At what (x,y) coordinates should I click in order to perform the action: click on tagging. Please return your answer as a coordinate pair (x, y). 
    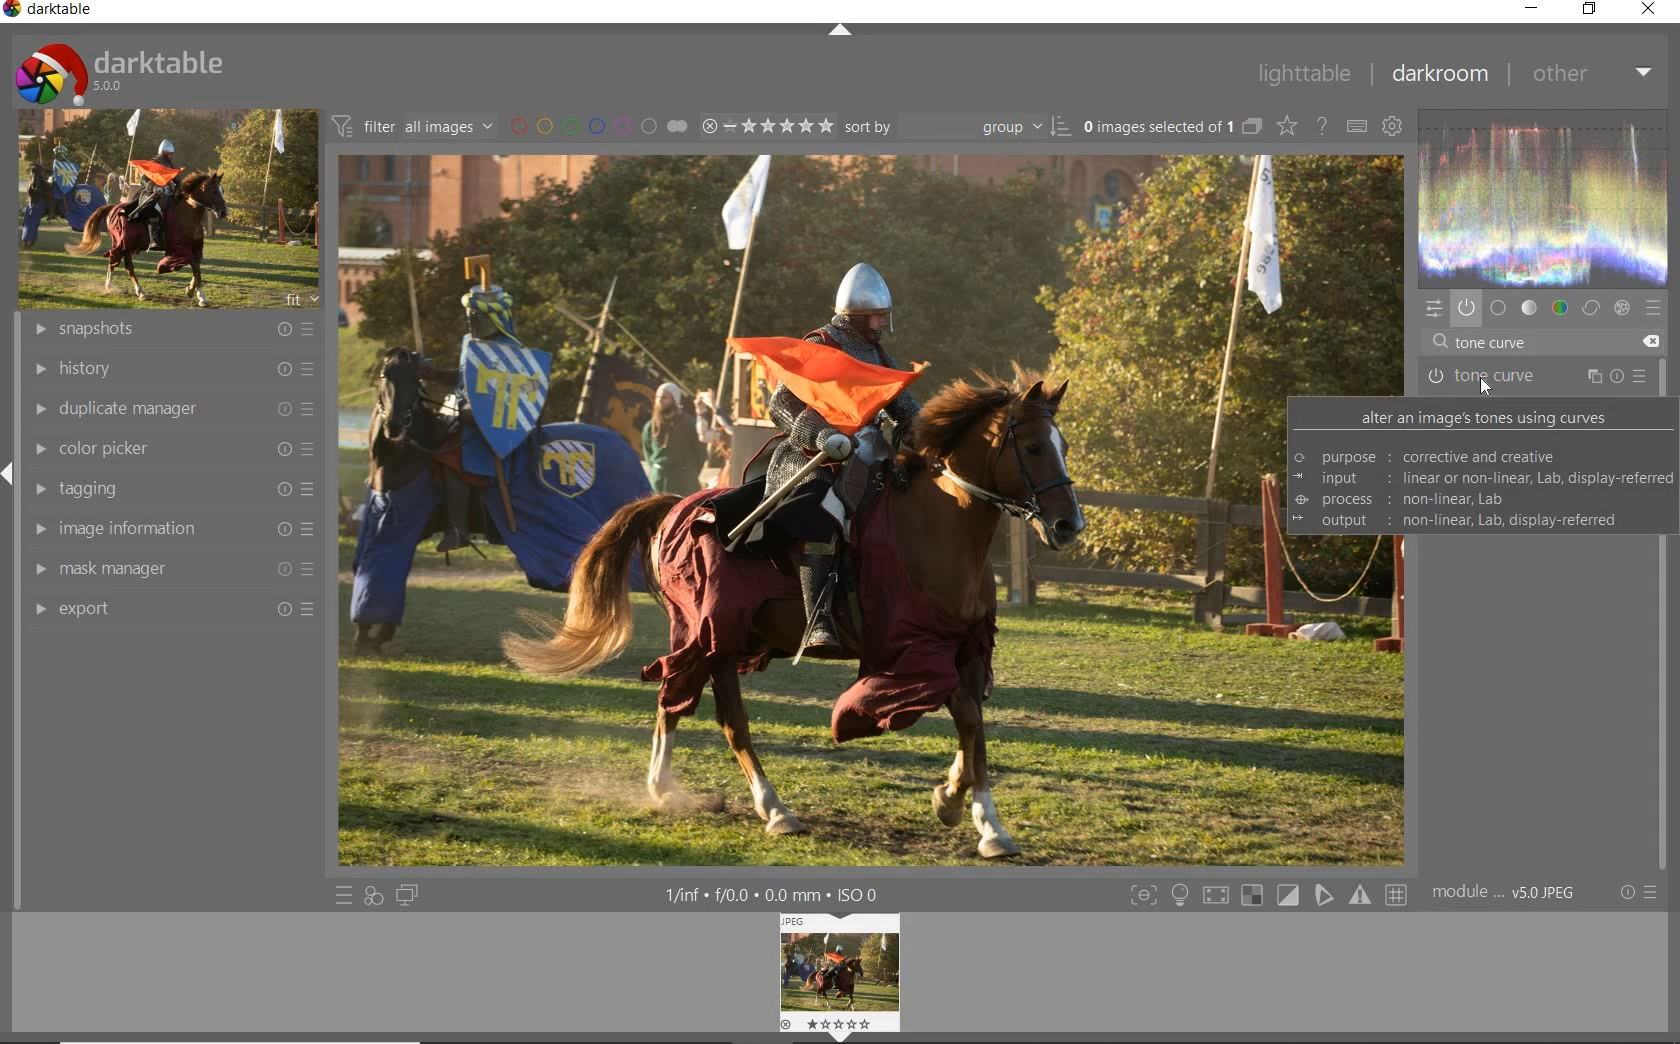
    Looking at the image, I should click on (169, 489).